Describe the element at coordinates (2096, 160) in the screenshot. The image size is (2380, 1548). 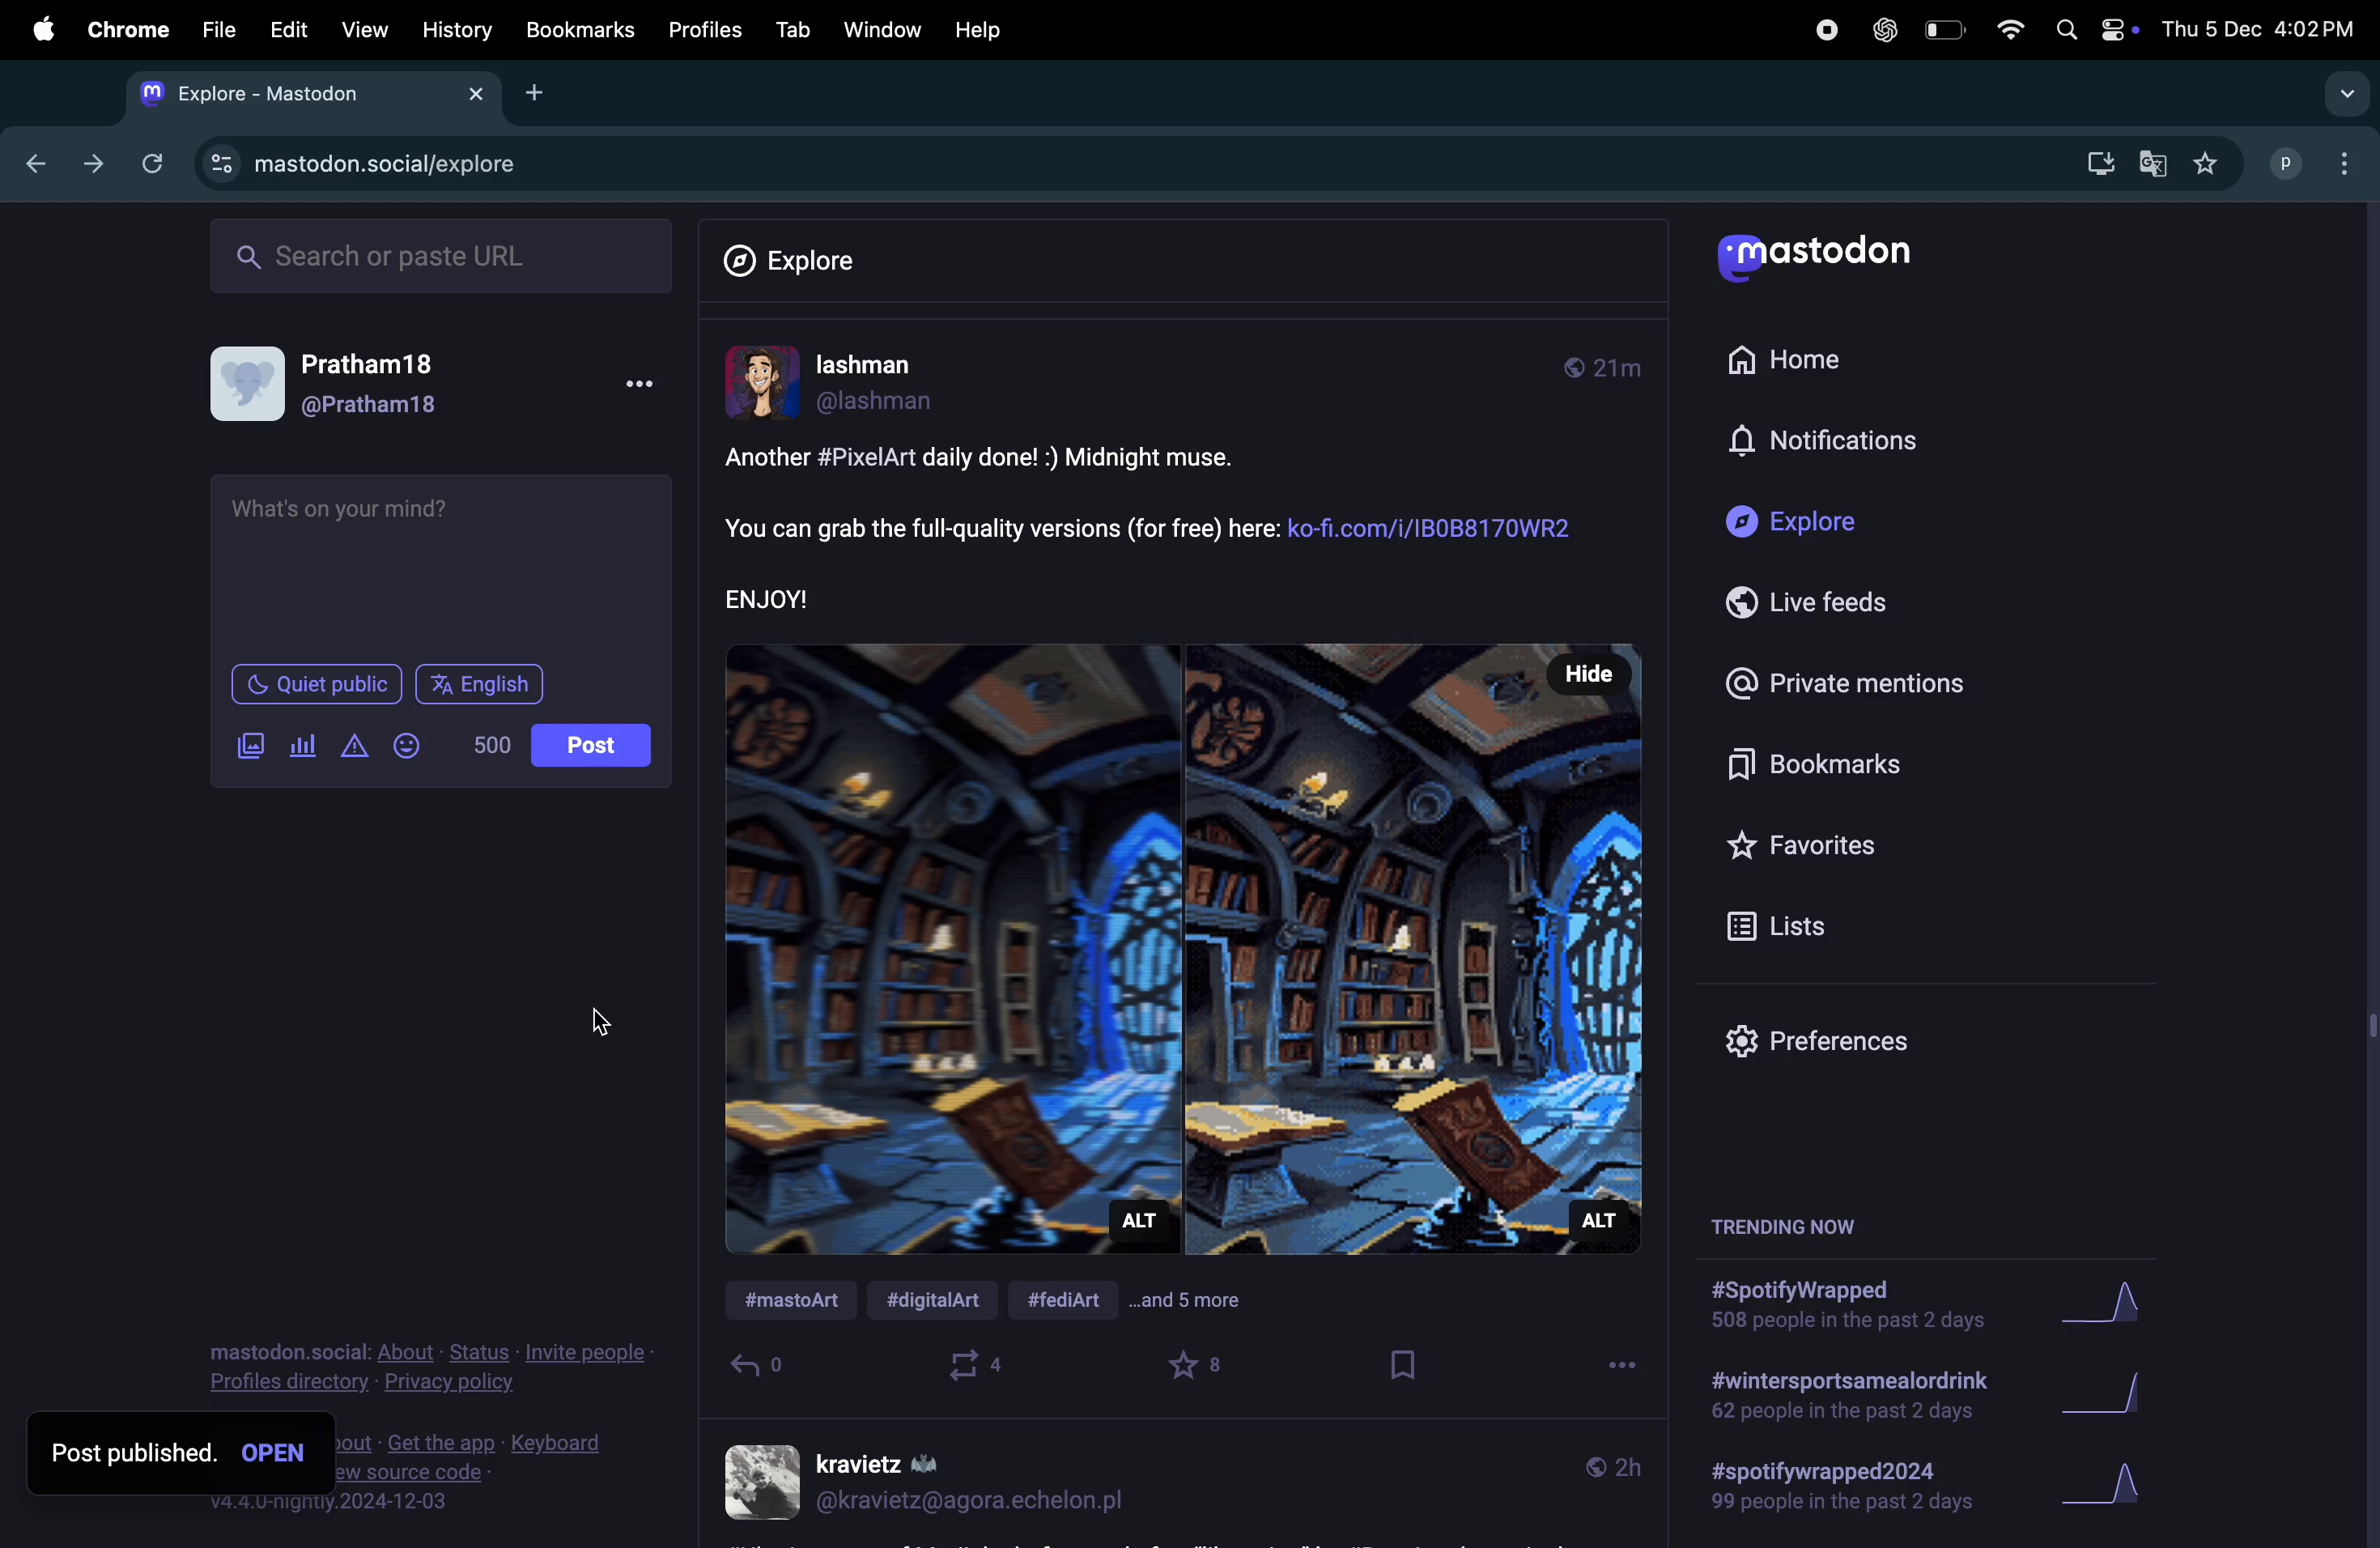
I see `download mastdon` at that location.